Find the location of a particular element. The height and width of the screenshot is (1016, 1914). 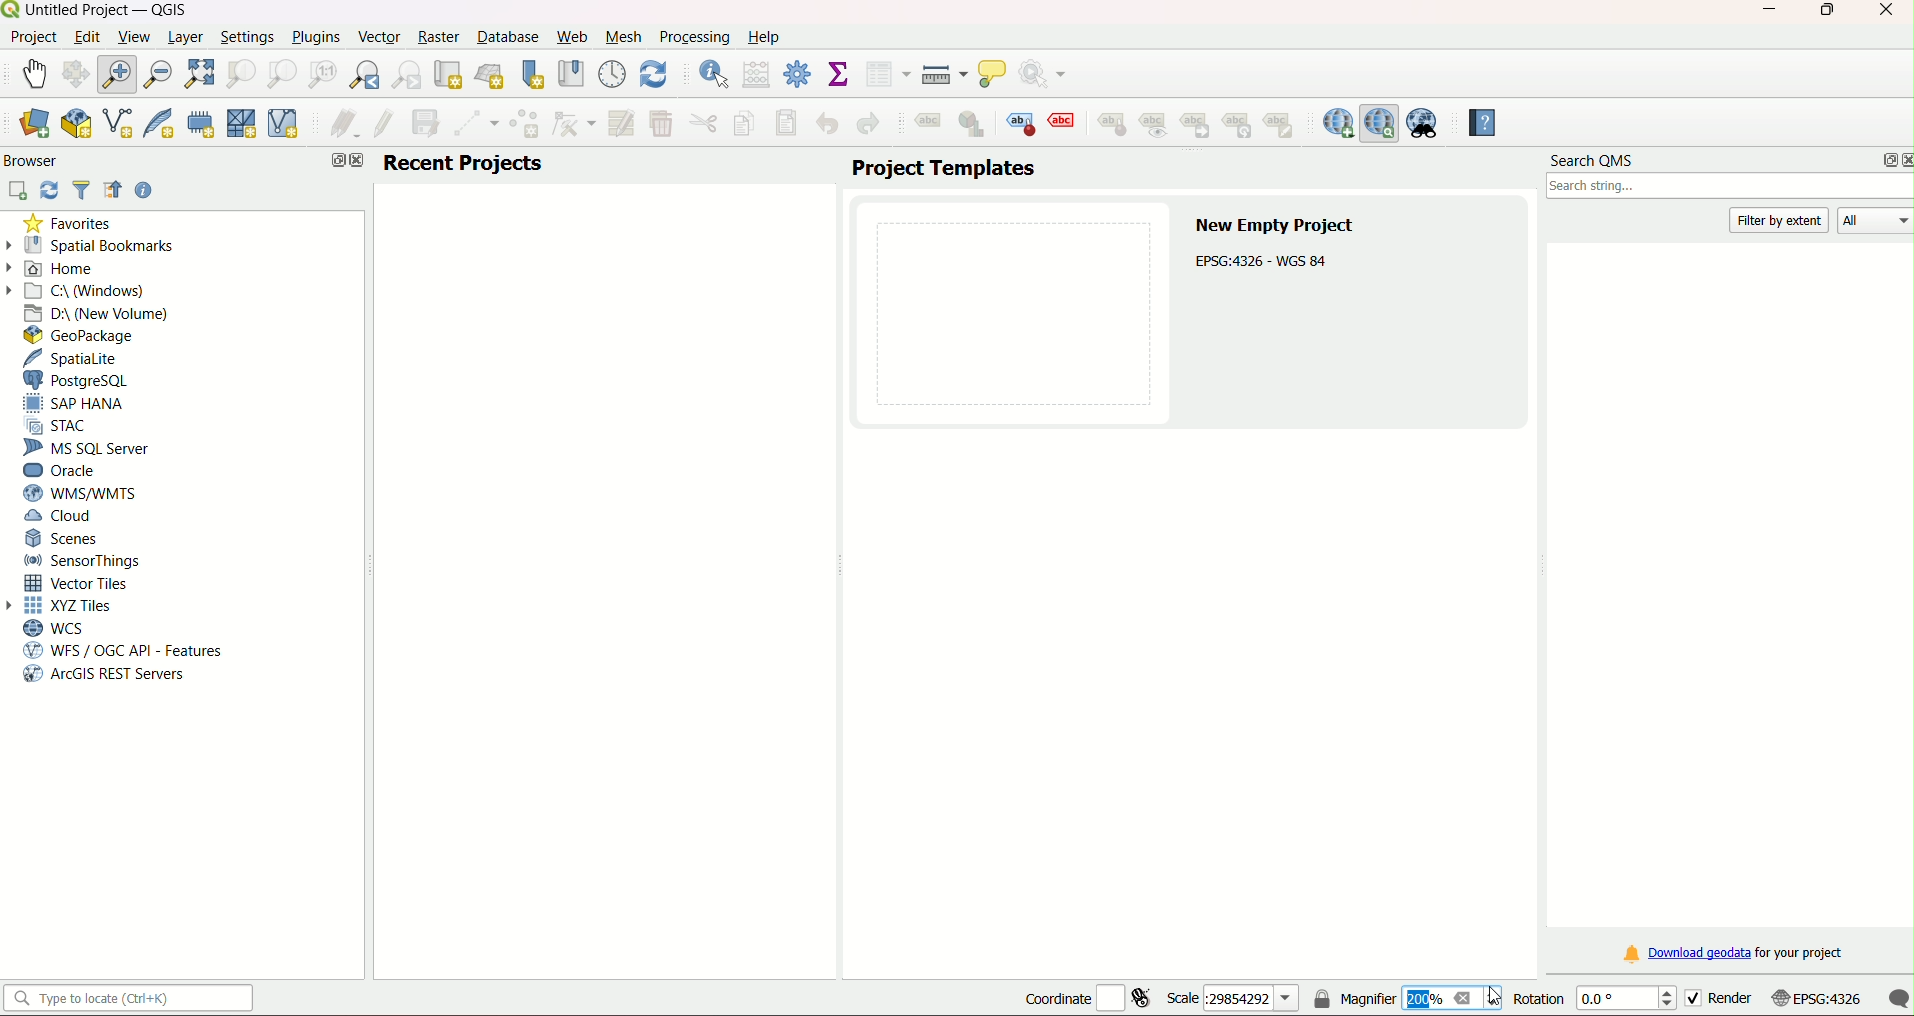

WMS/WMTS is located at coordinates (78, 493).